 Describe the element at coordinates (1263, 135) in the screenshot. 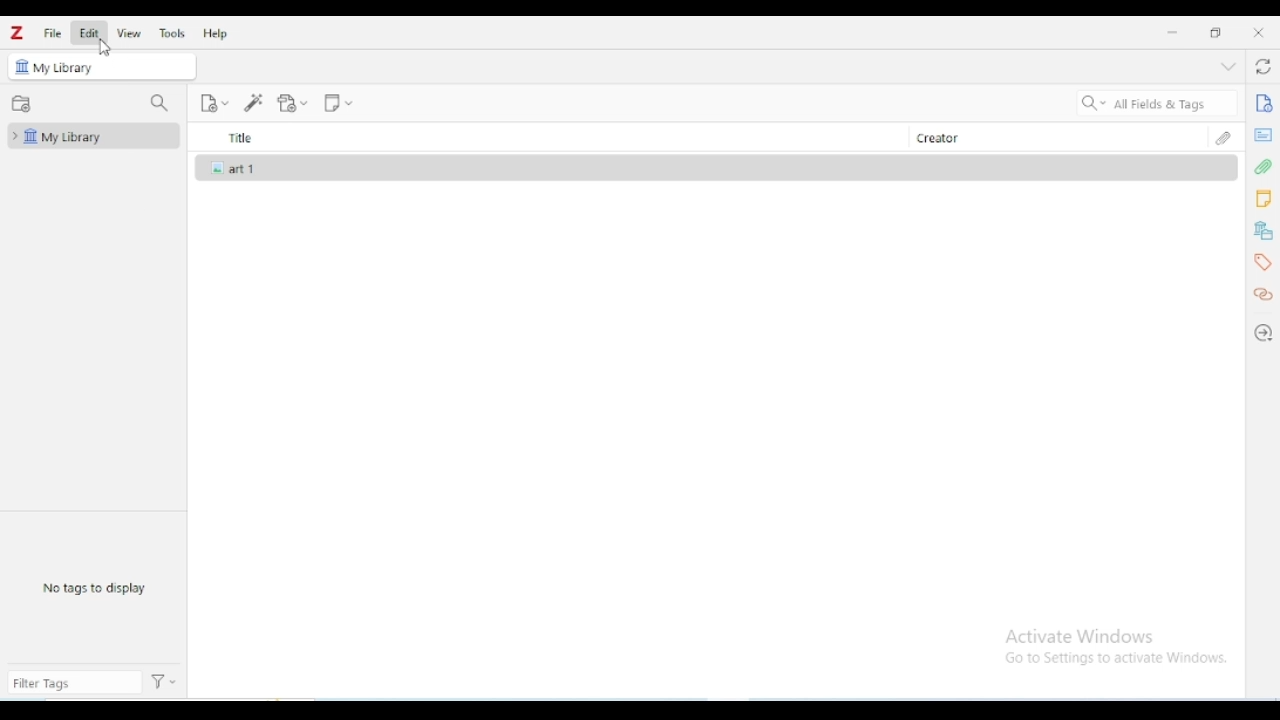

I see `abstract` at that location.